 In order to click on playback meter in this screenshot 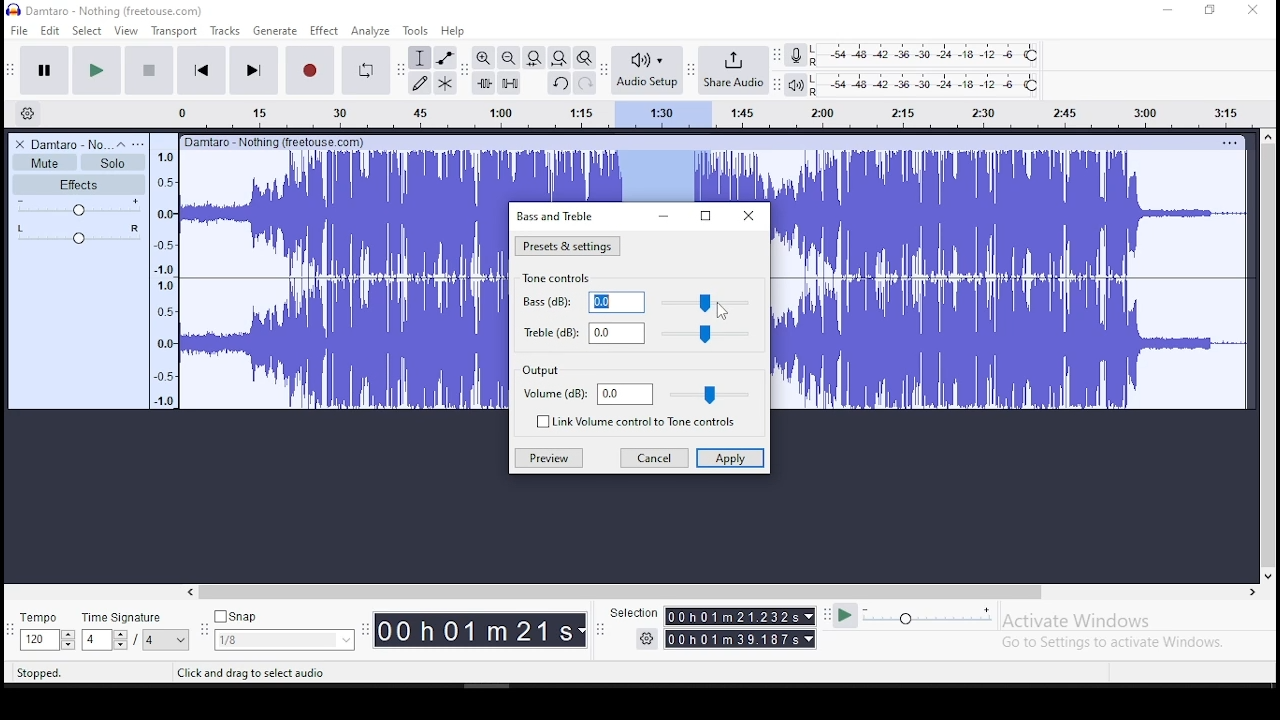, I will do `click(797, 85)`.